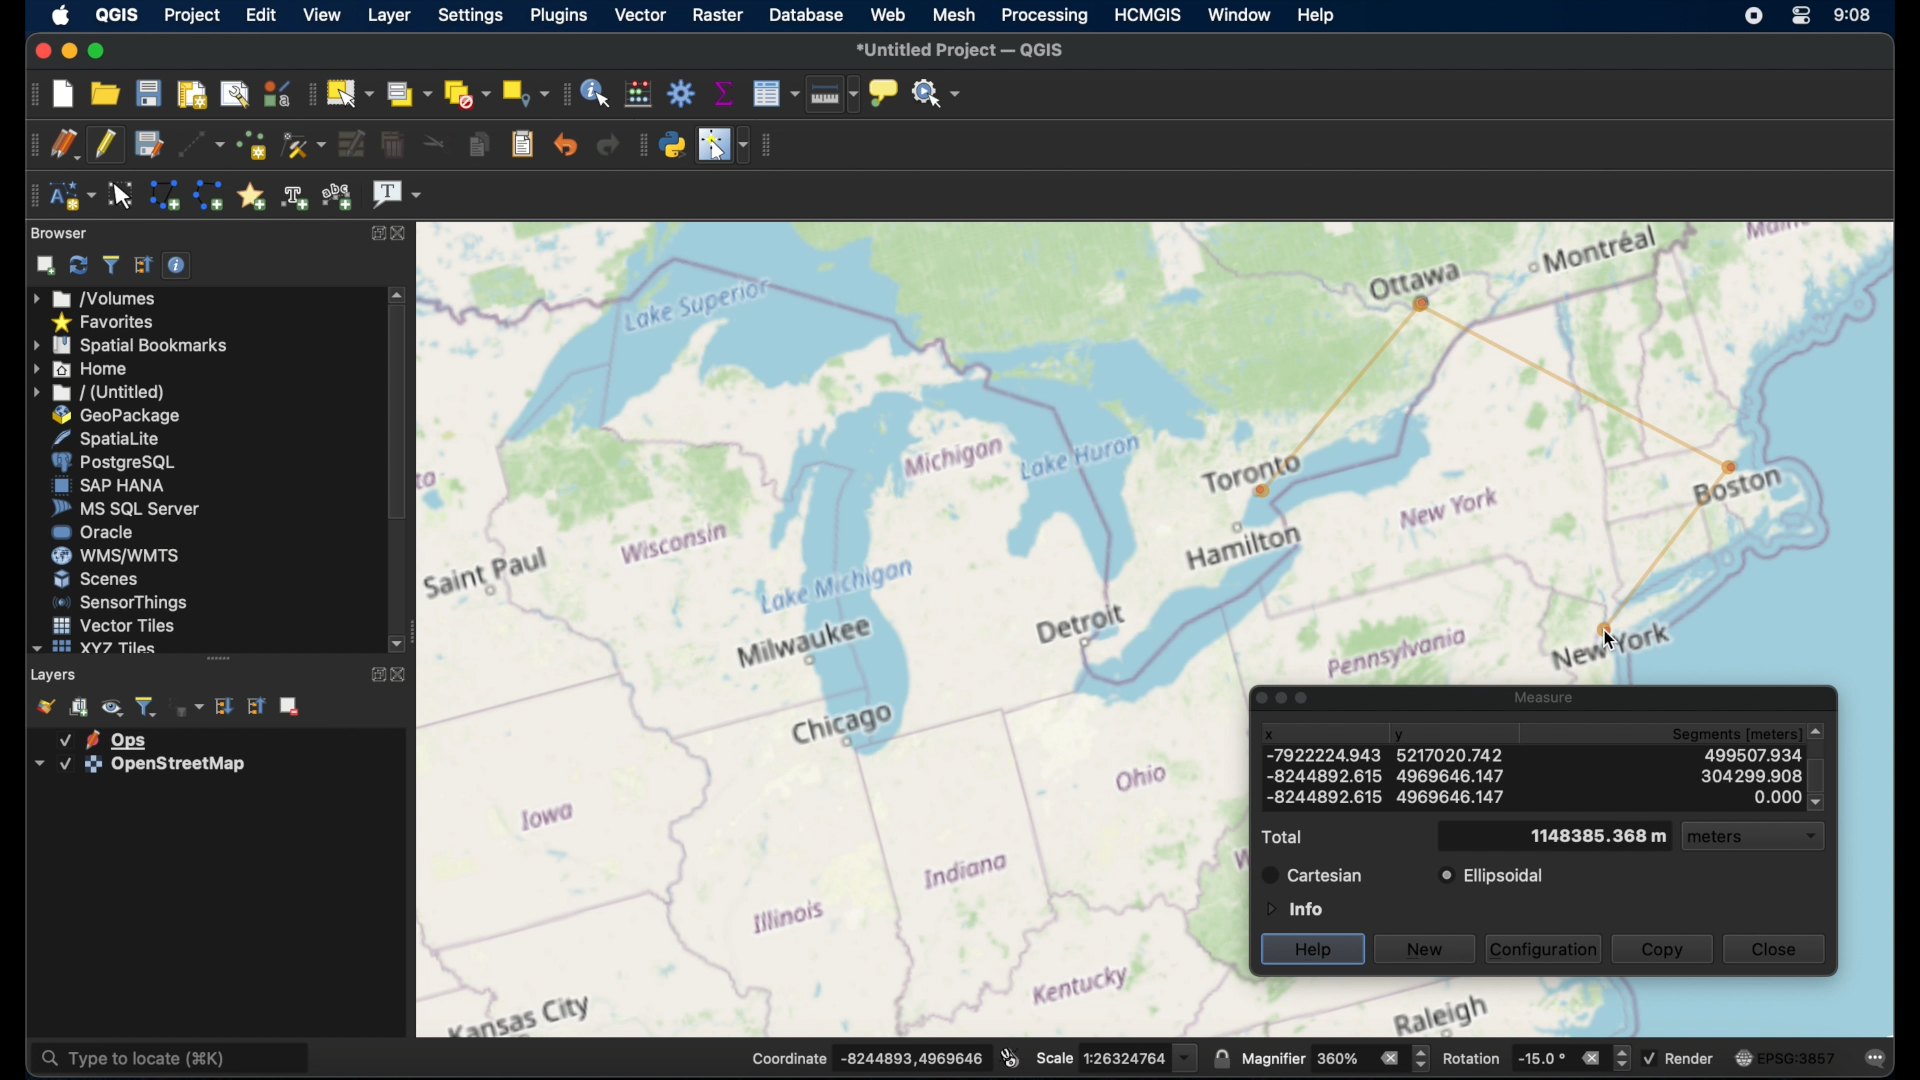  What do you see at coordinates (93, 533) in the screenshot?
I see `oracle` at bounding box center [93, 533].